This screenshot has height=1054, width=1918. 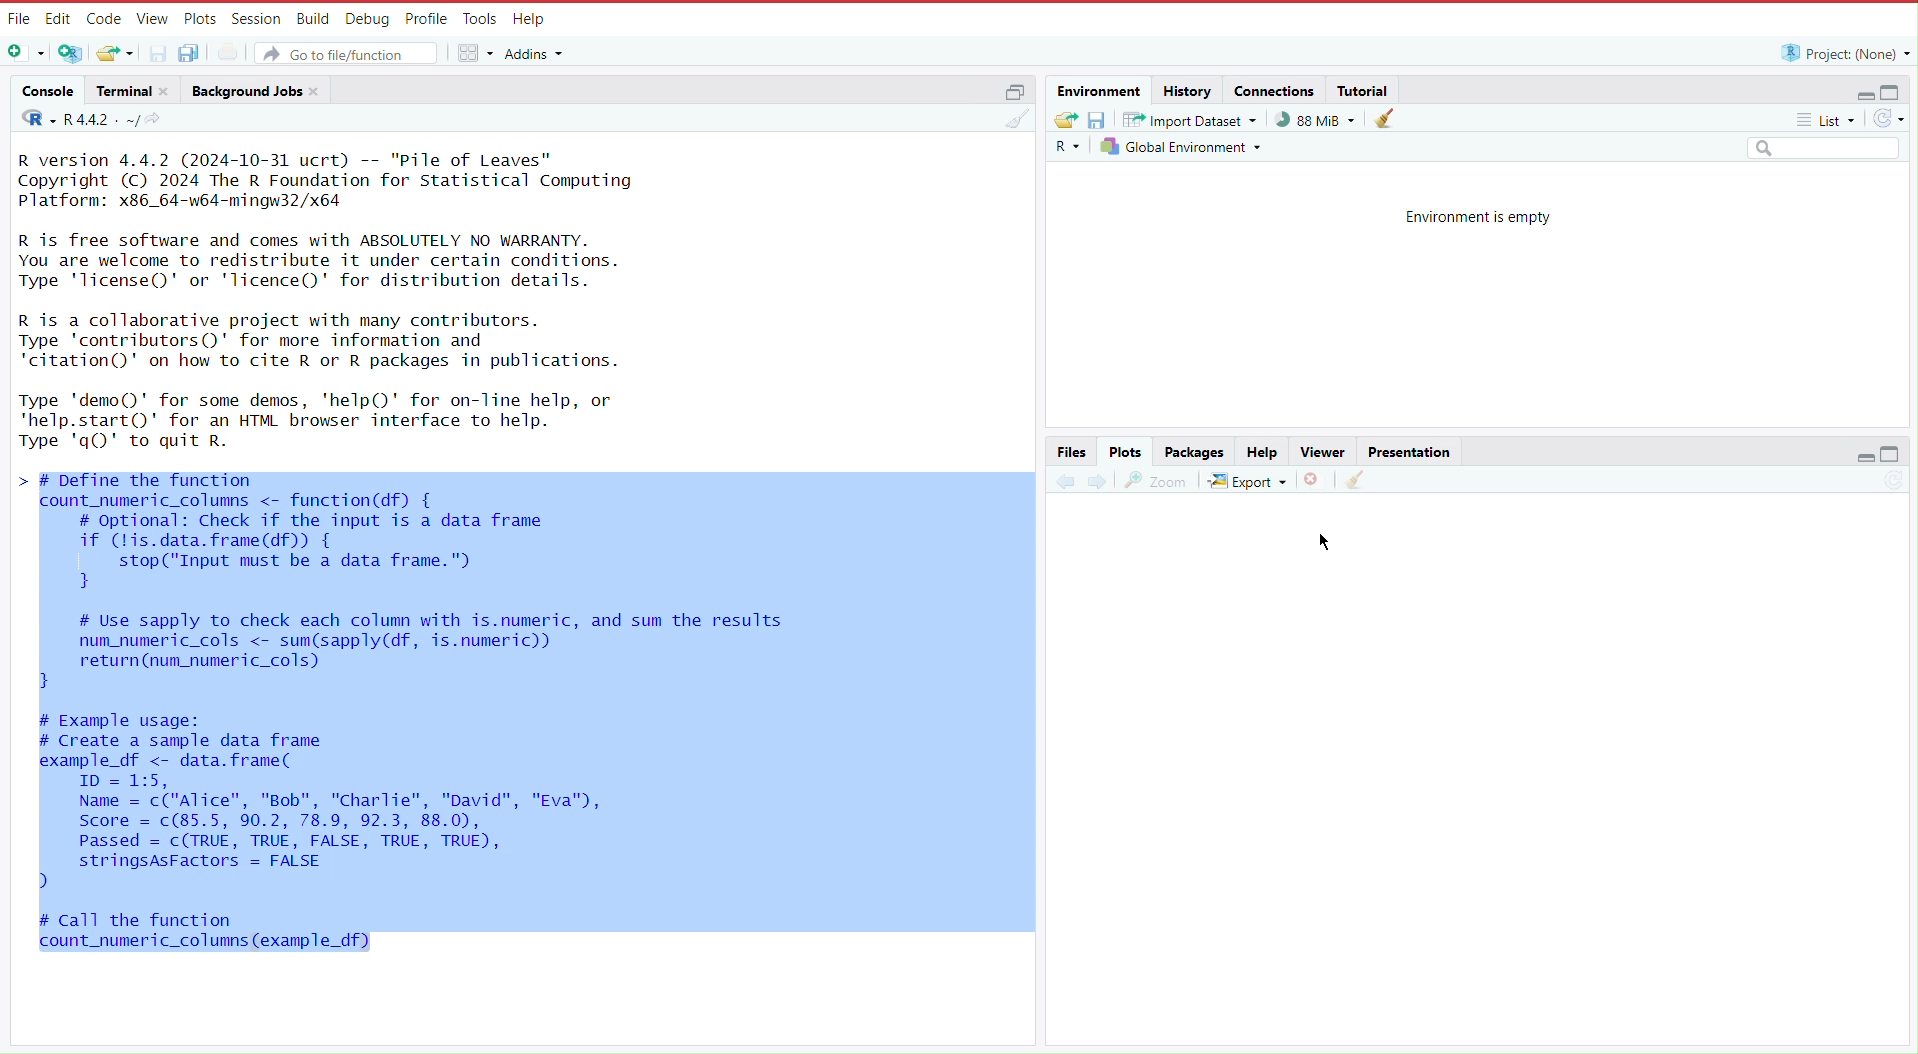 I want to click on Refresh the list of objects in the environment, so click(x=1888, y=121).